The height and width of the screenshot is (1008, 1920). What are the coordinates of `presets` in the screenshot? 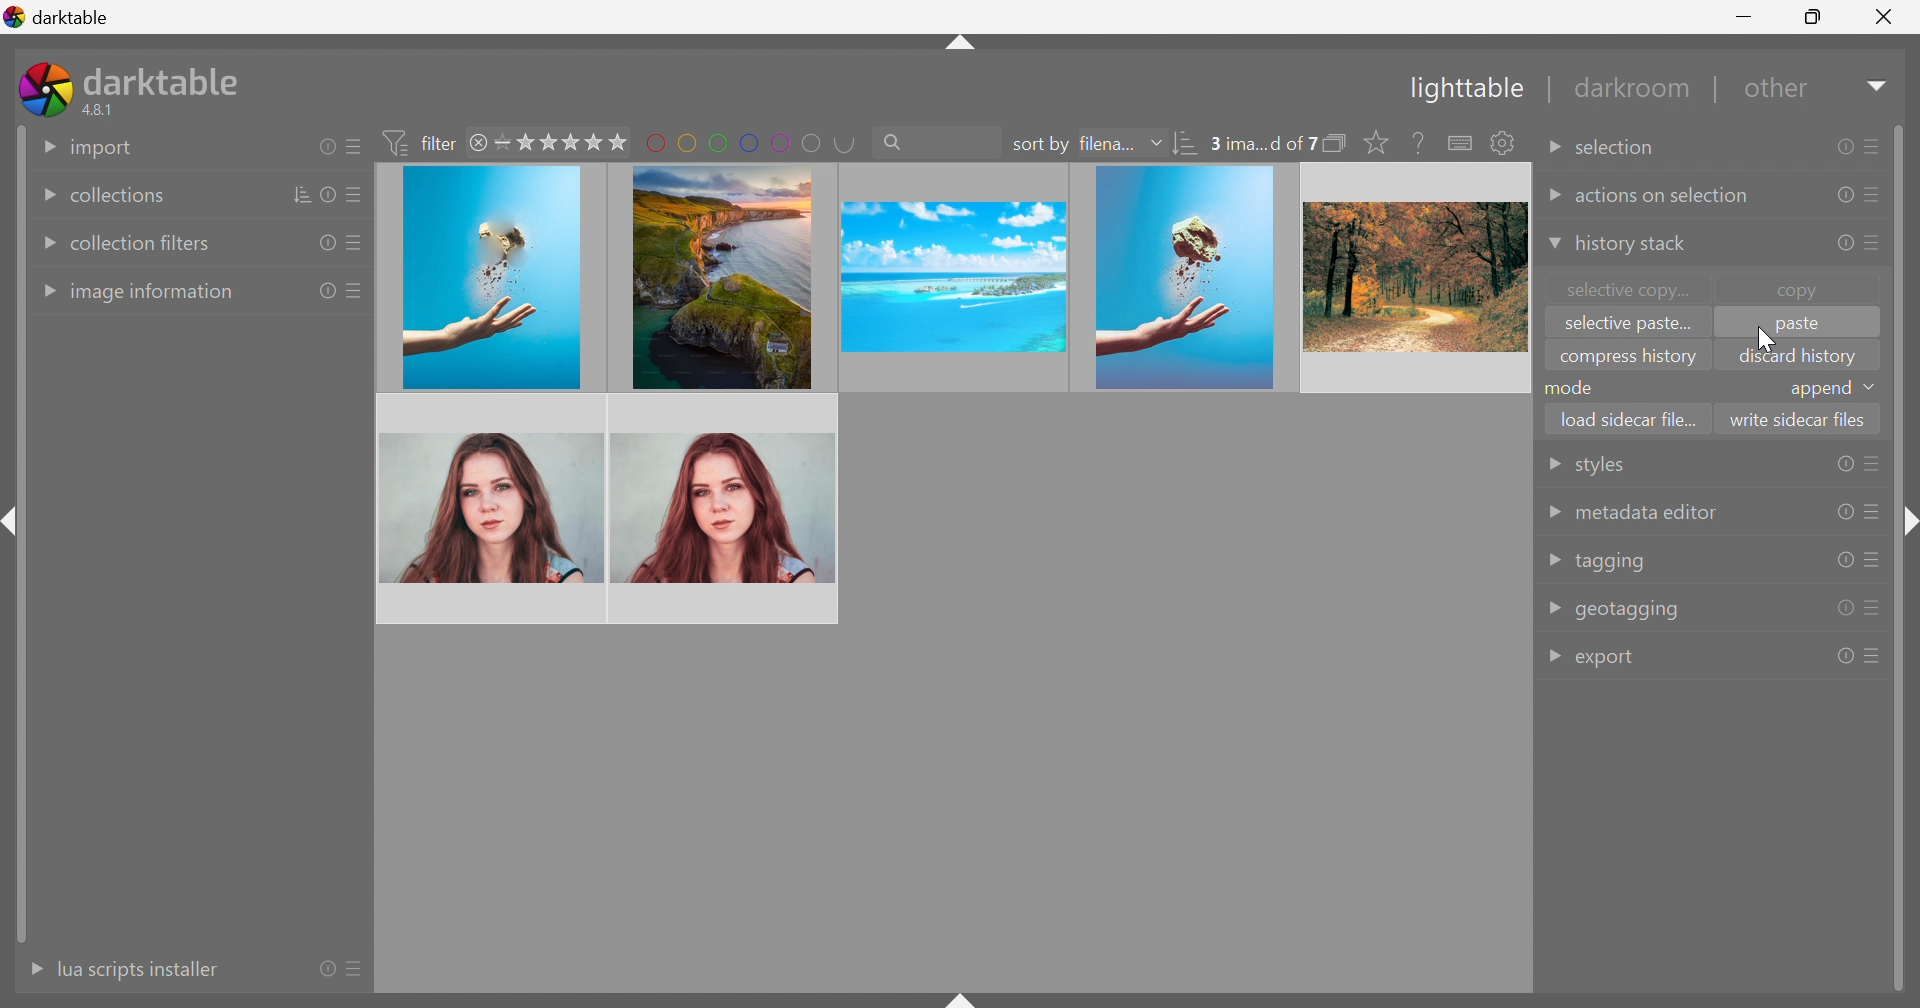 It's located at (356, 197).